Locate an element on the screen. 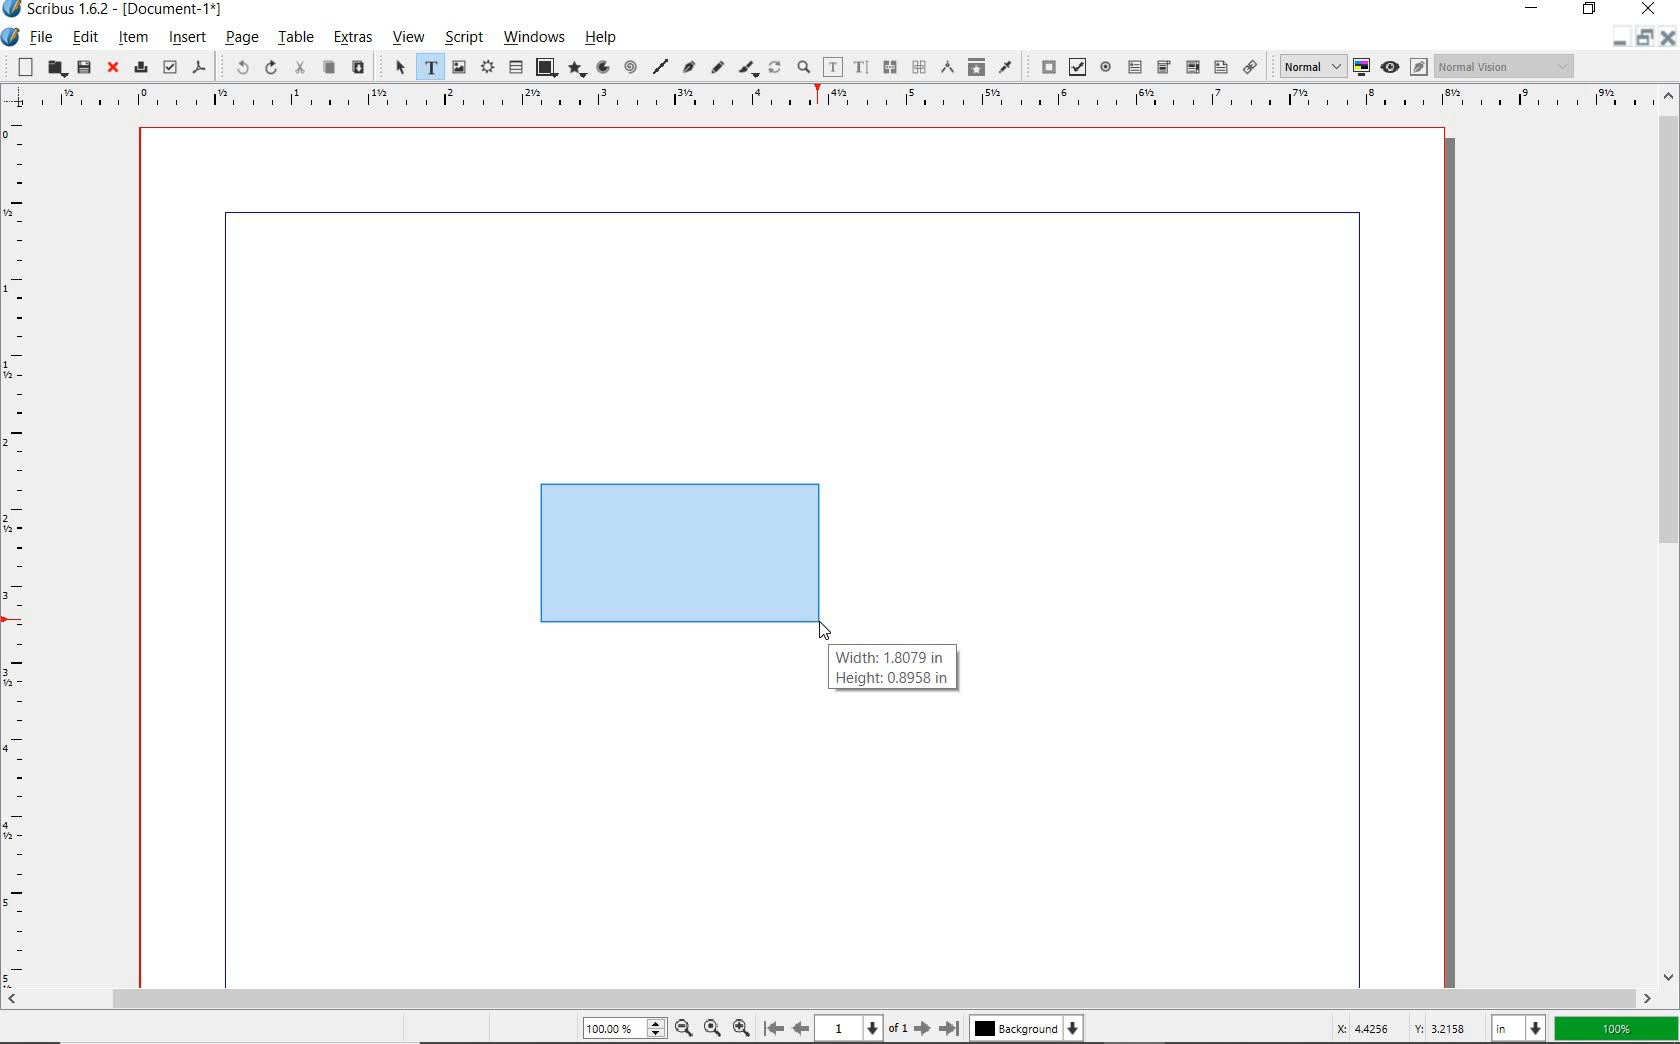 The height and width of the screenshot is (1044, 1680). pdf radio button is located at coordinates (1106, 67).